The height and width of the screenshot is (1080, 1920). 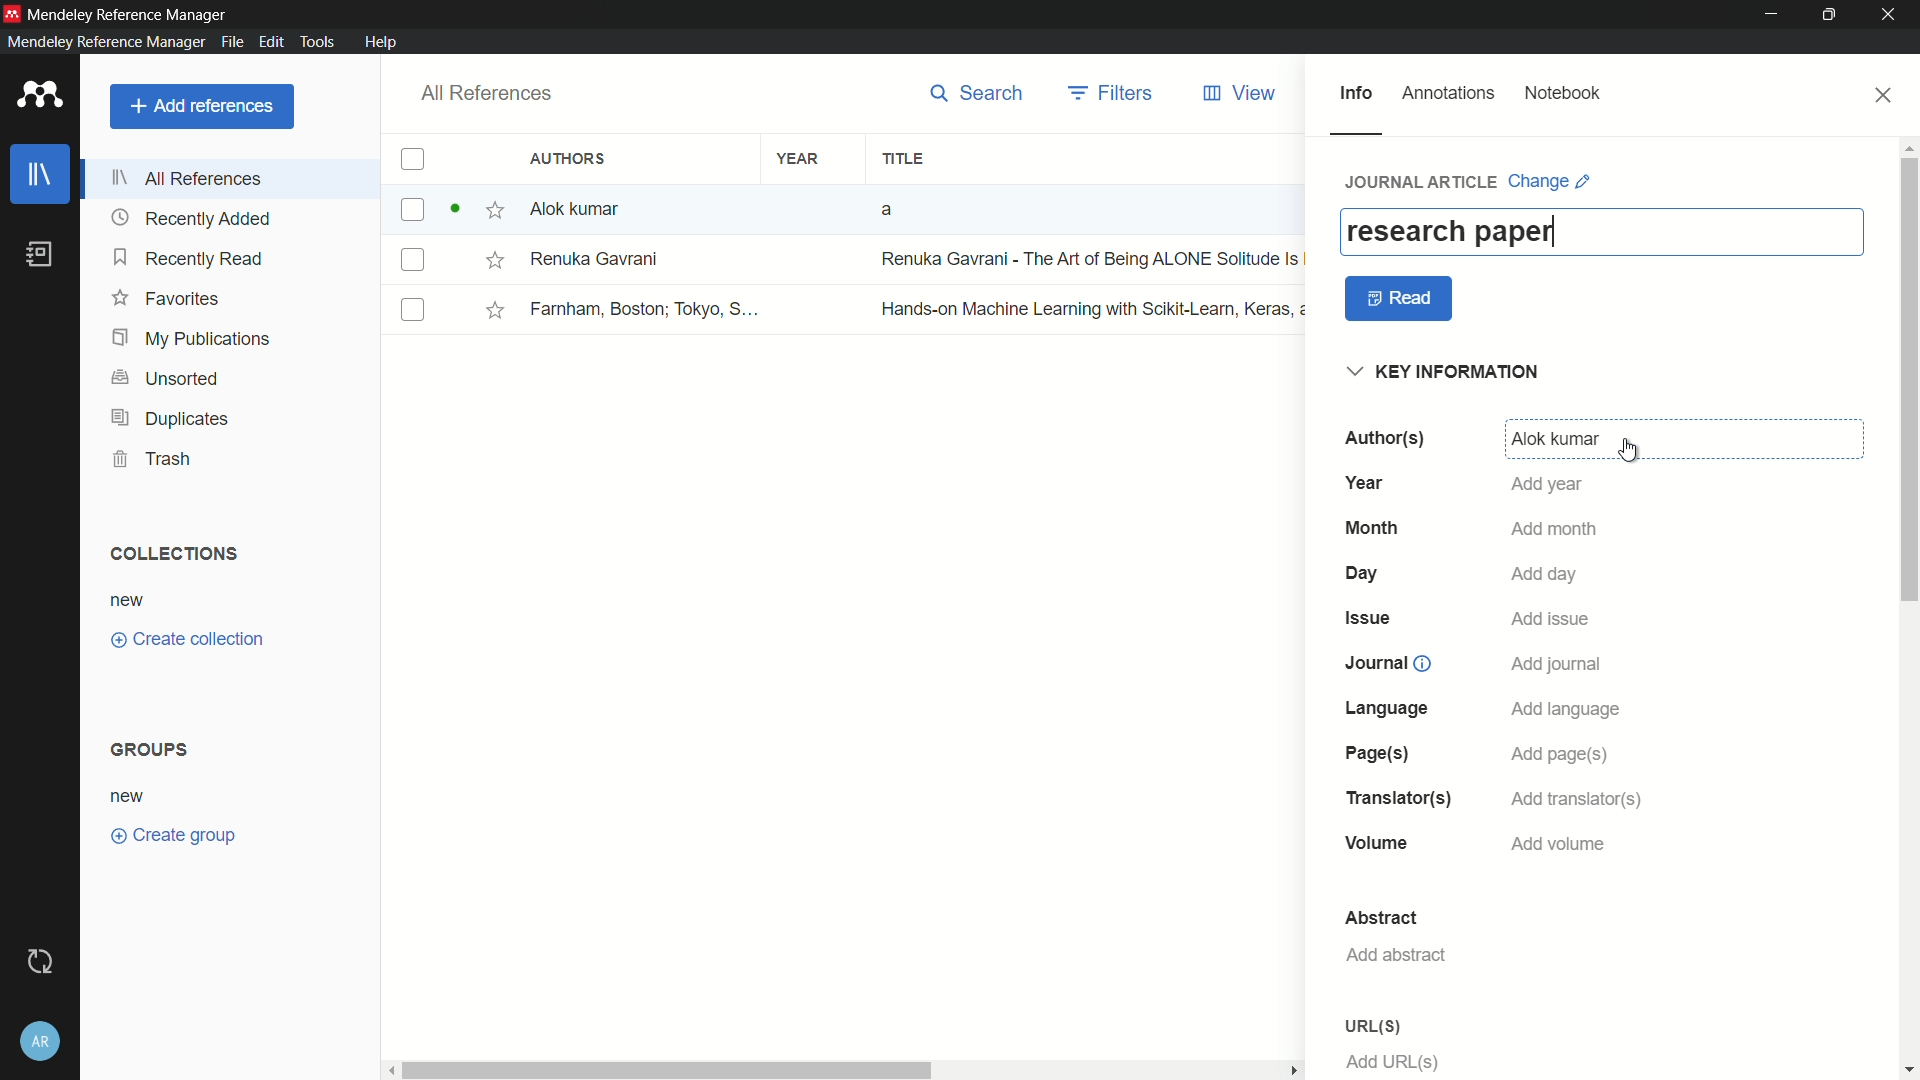 I want to click on add reference, so click(x=201, y=106).